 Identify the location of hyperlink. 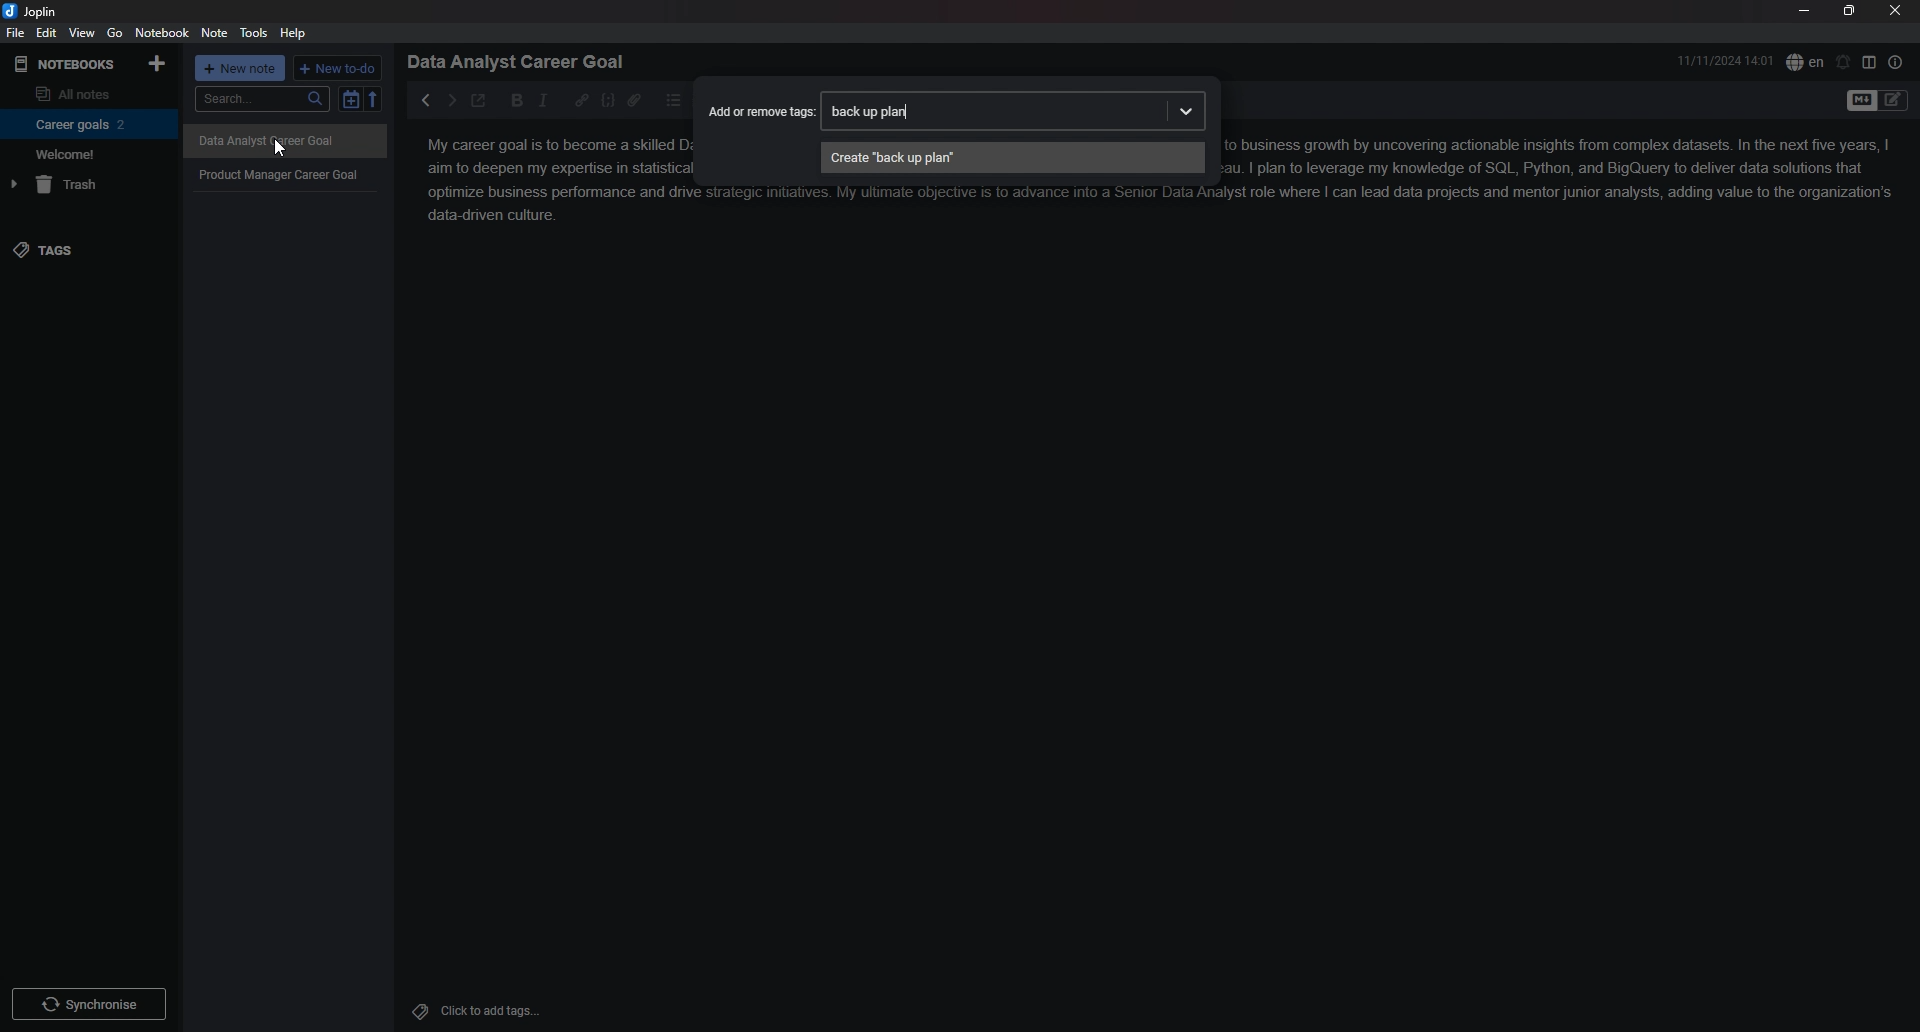
(581, 101).